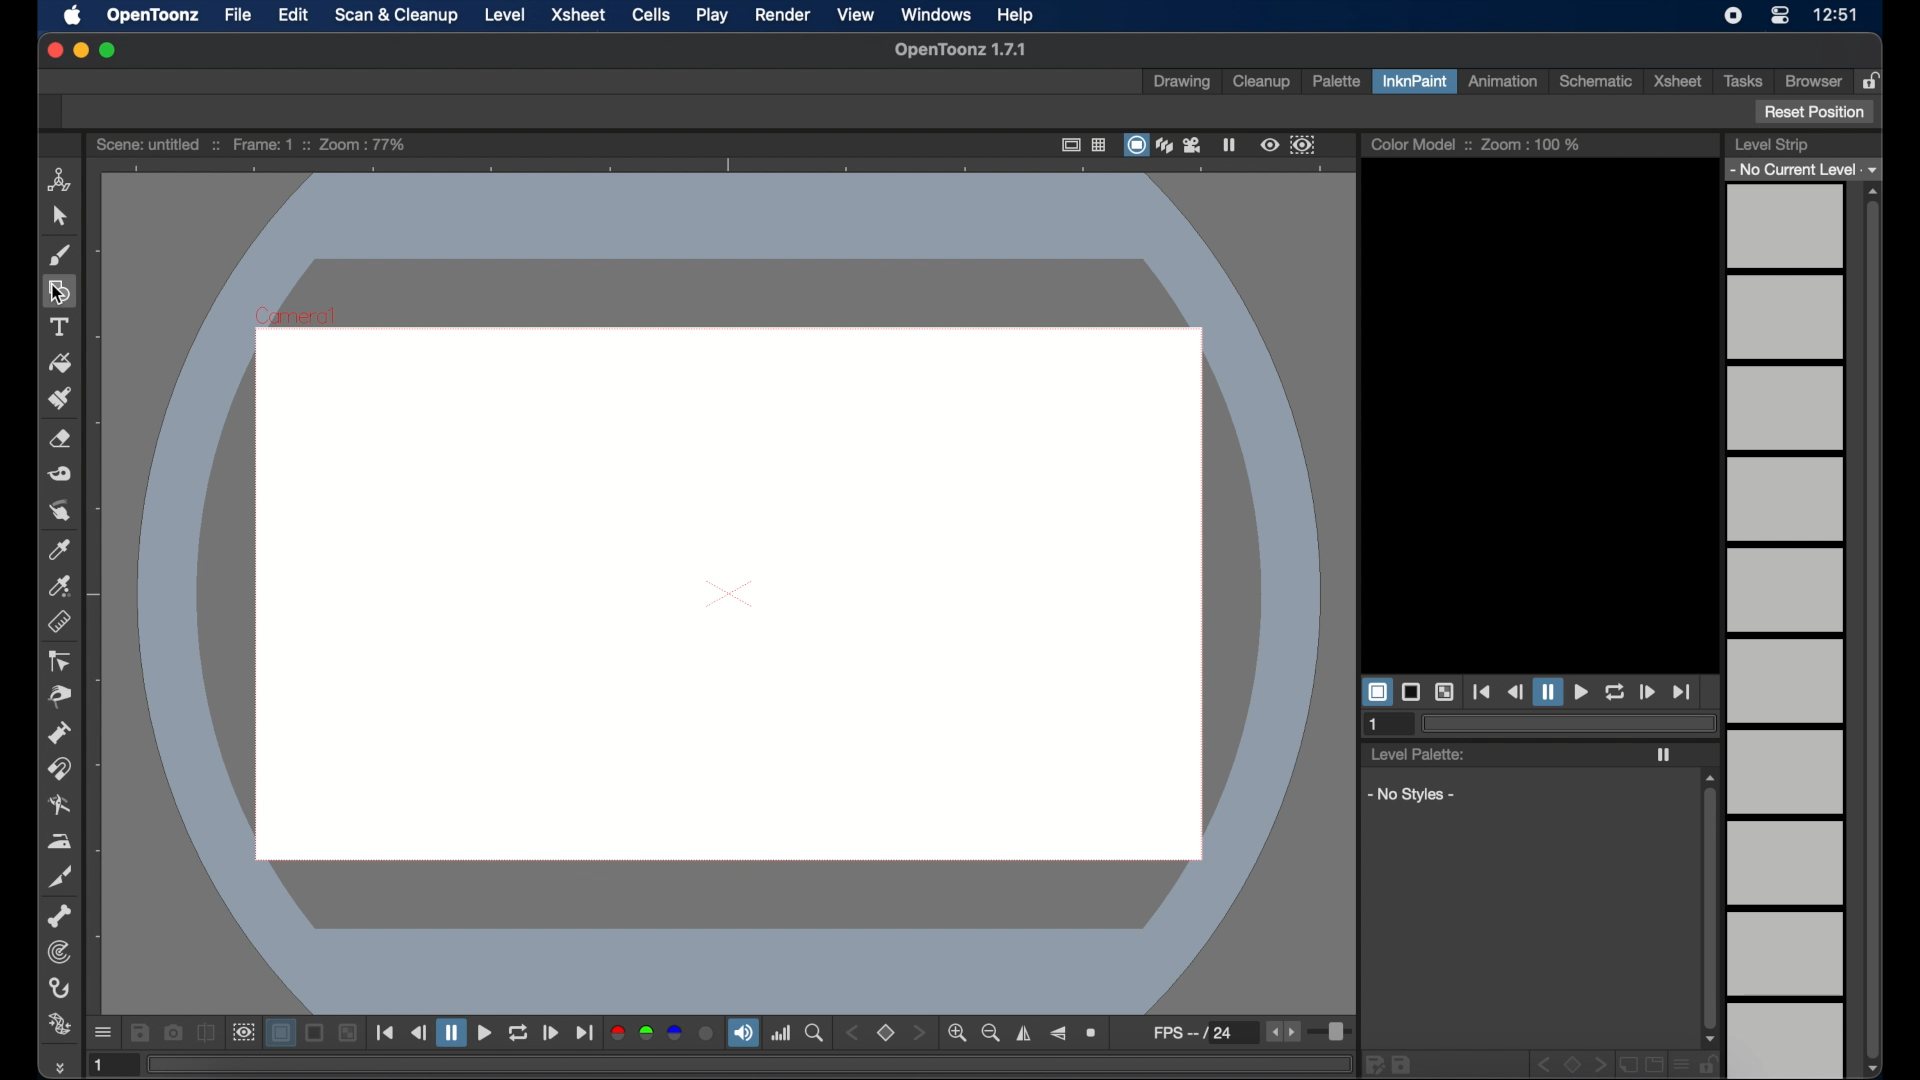 This screenshot has height=1080, width=1920. I want to click on white background, so click(1376, 692).